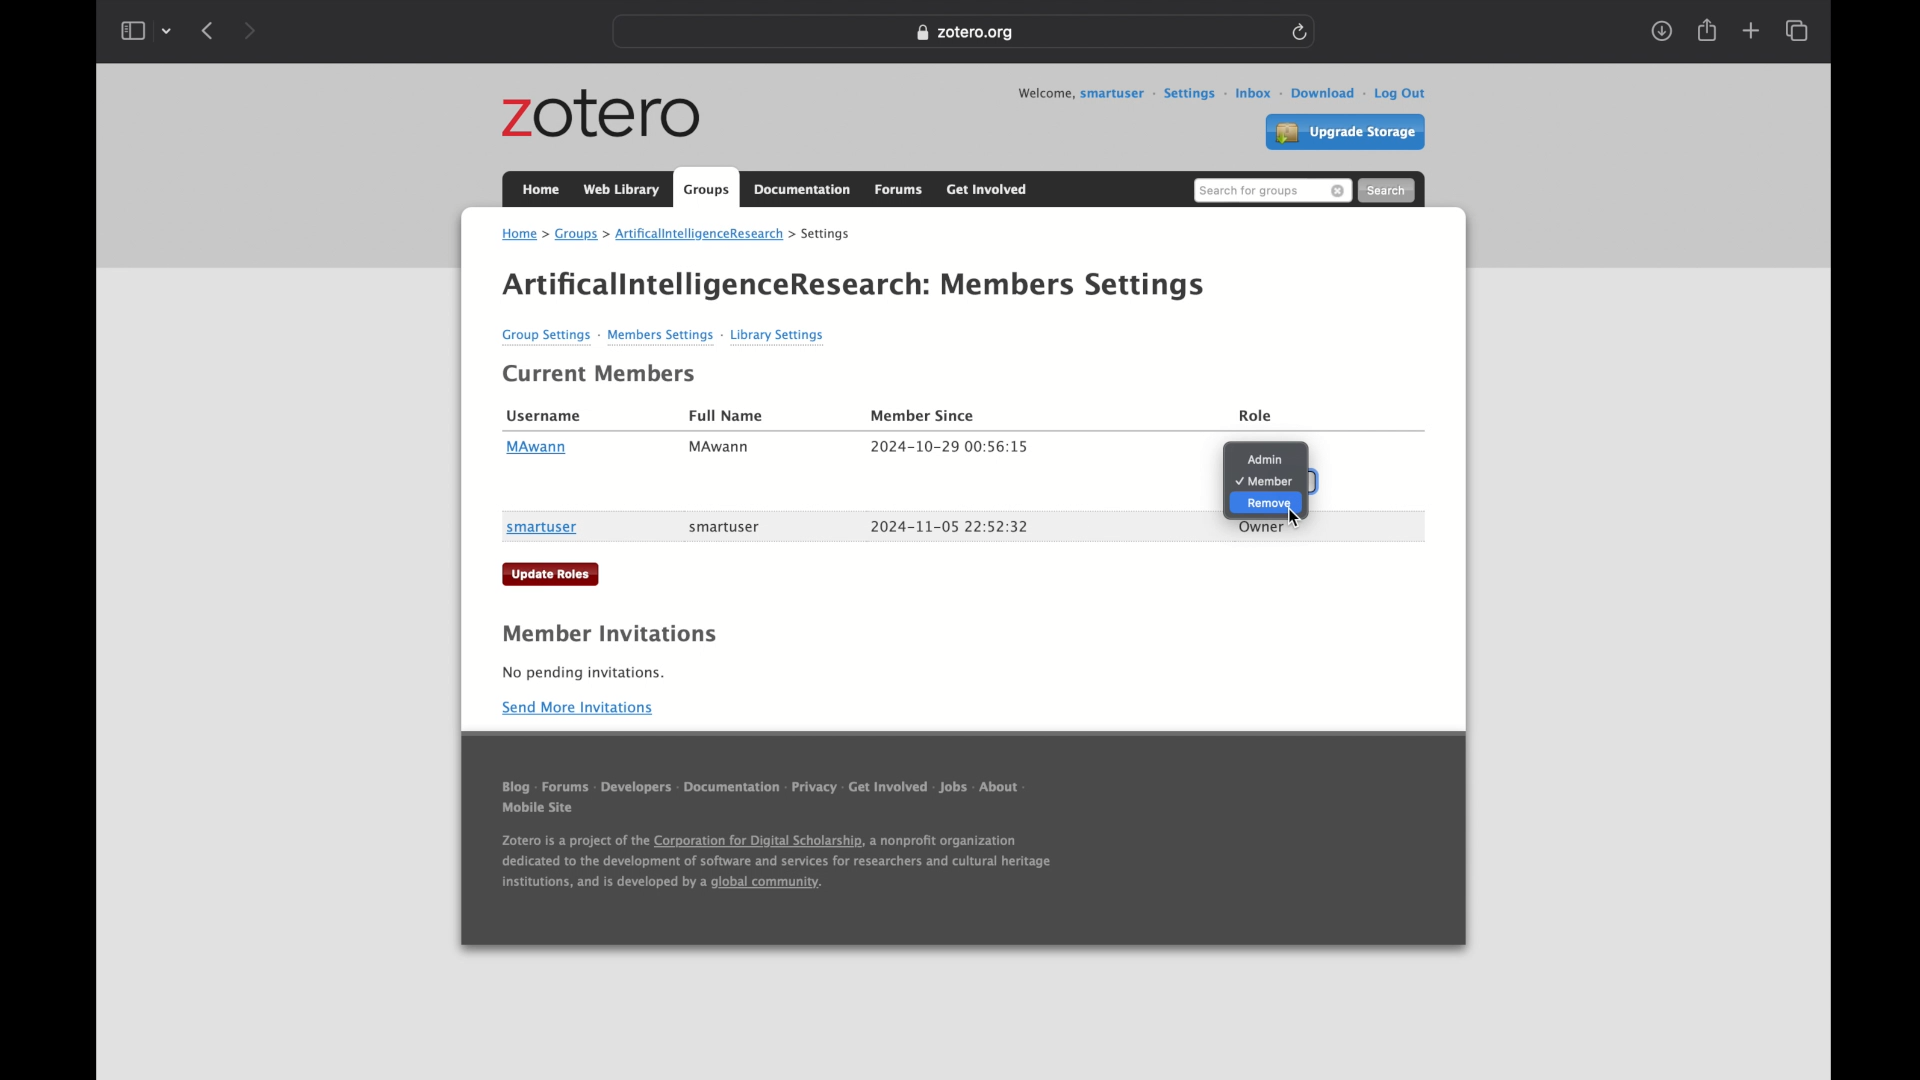 The height and width of the screenshot is (1080, 1920). I want to click on mobile sit, so click(539, 813).